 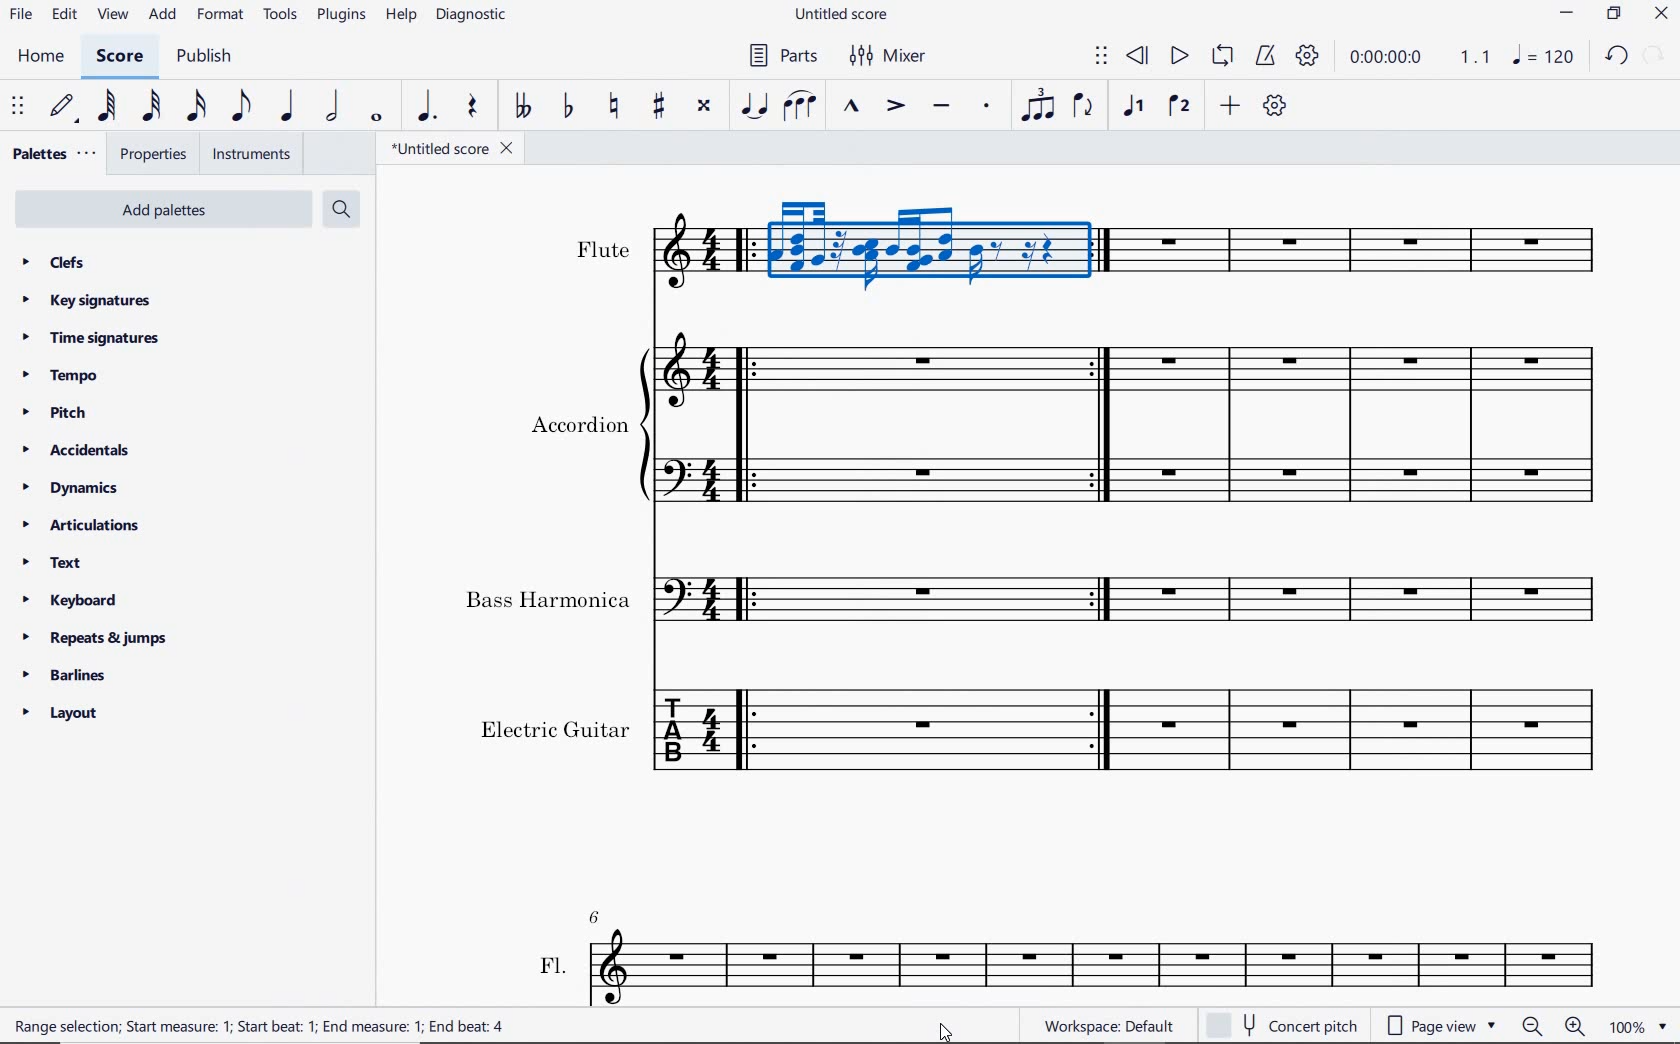 I want to click on flip direction, so click(x=1084, y=107).